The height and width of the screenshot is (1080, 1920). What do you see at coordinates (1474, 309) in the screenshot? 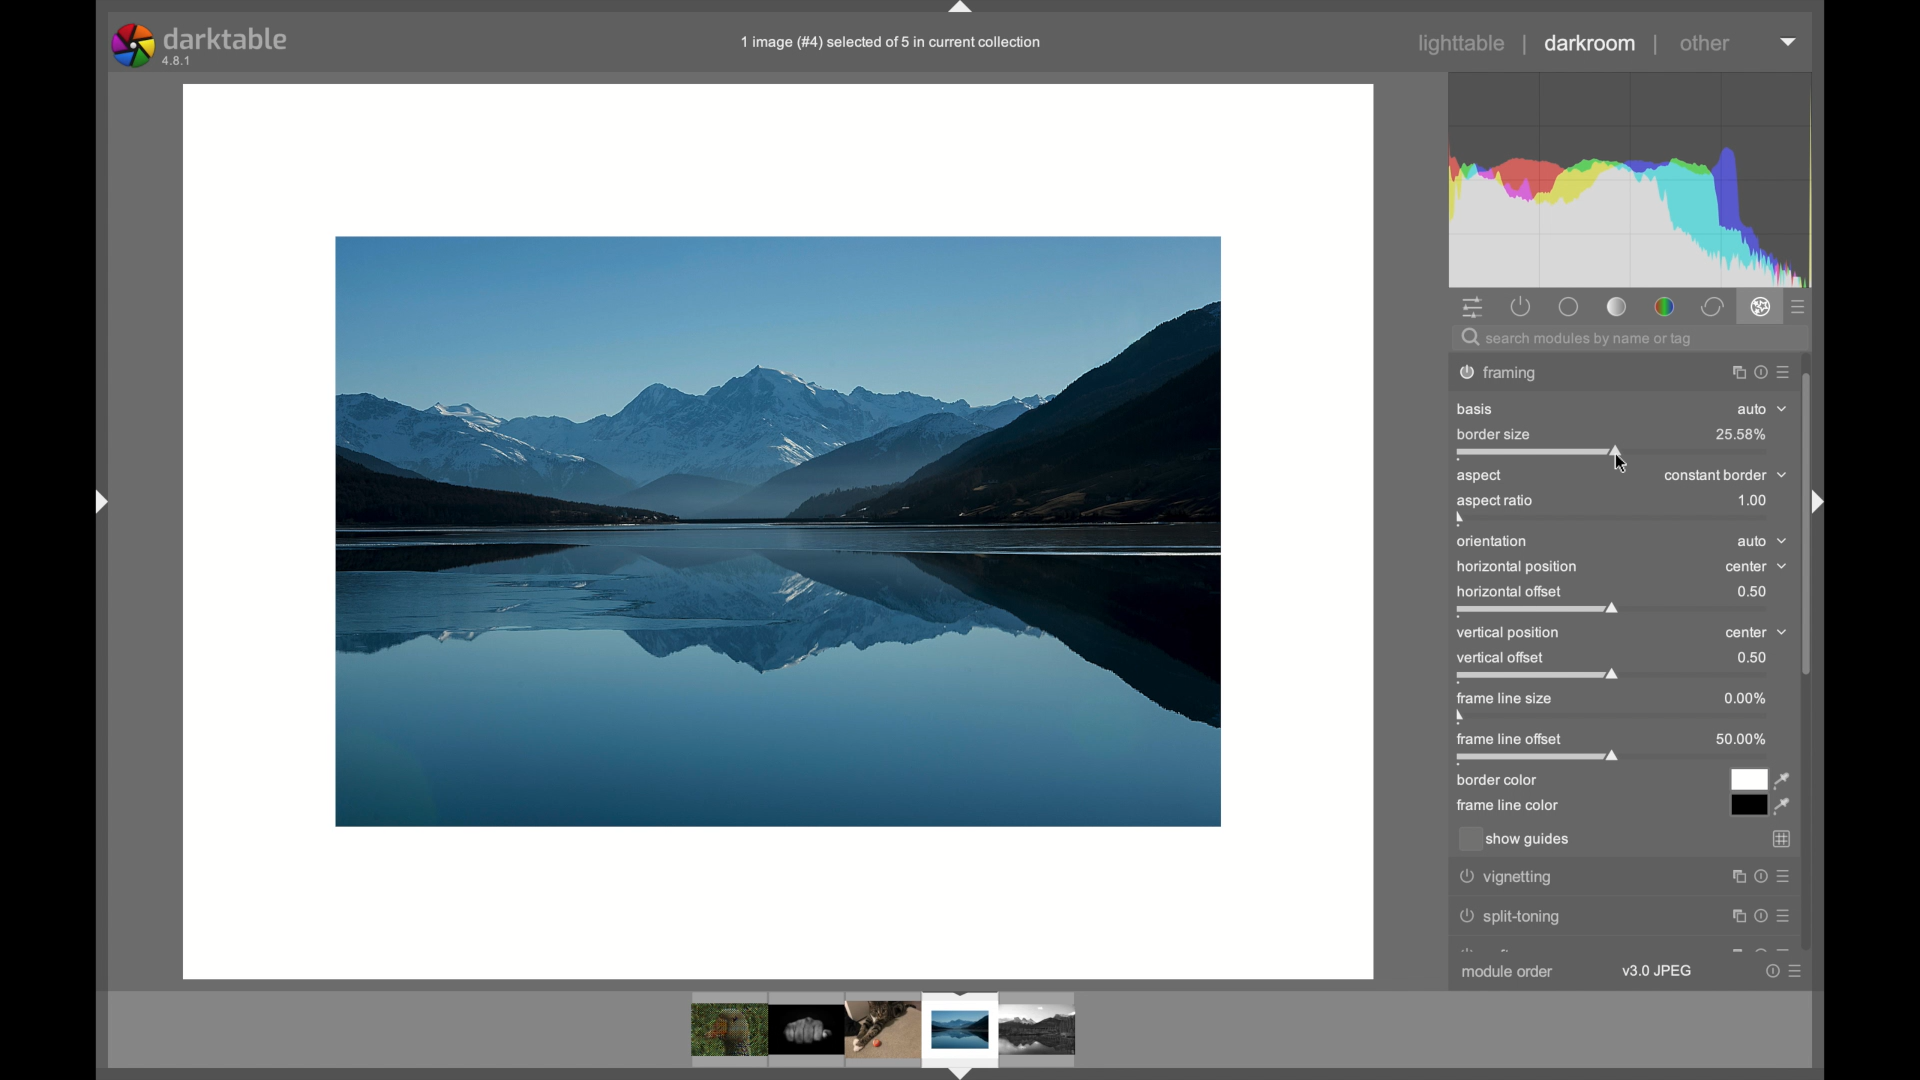
I see `quick access panel` at bounding box center [1474, 309].